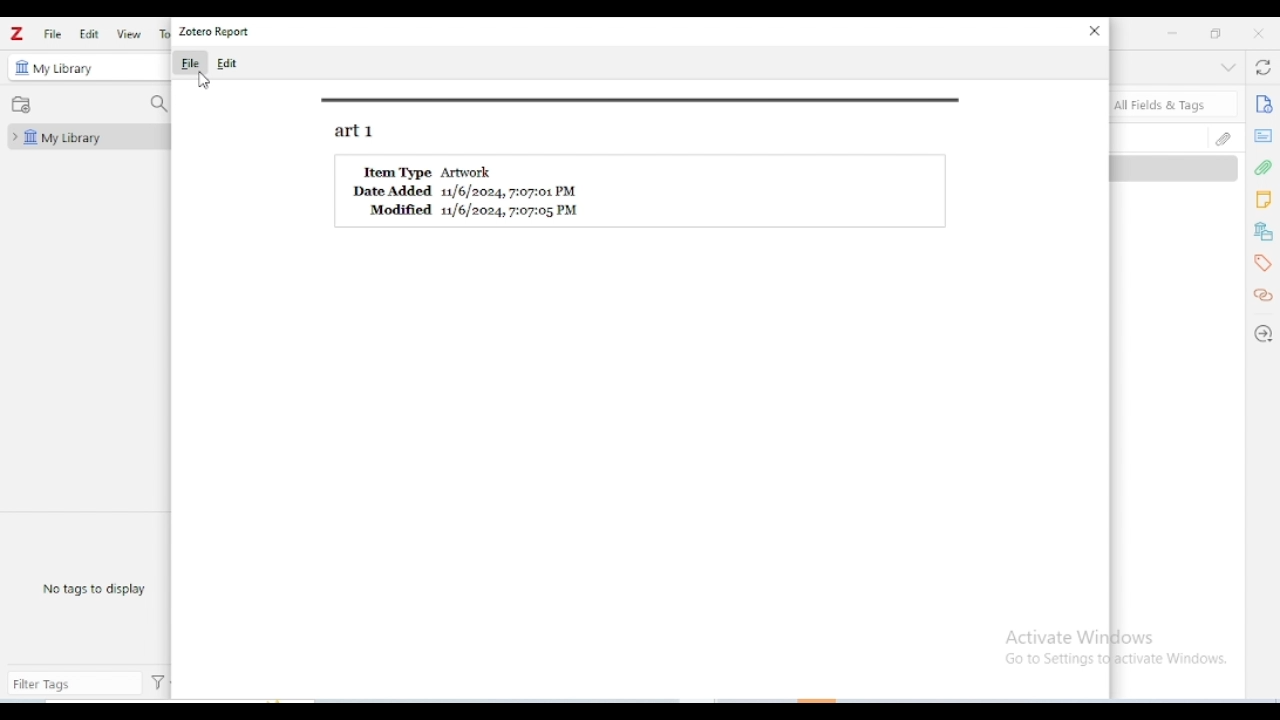  I want to click on zotero report, so click(214, 31).